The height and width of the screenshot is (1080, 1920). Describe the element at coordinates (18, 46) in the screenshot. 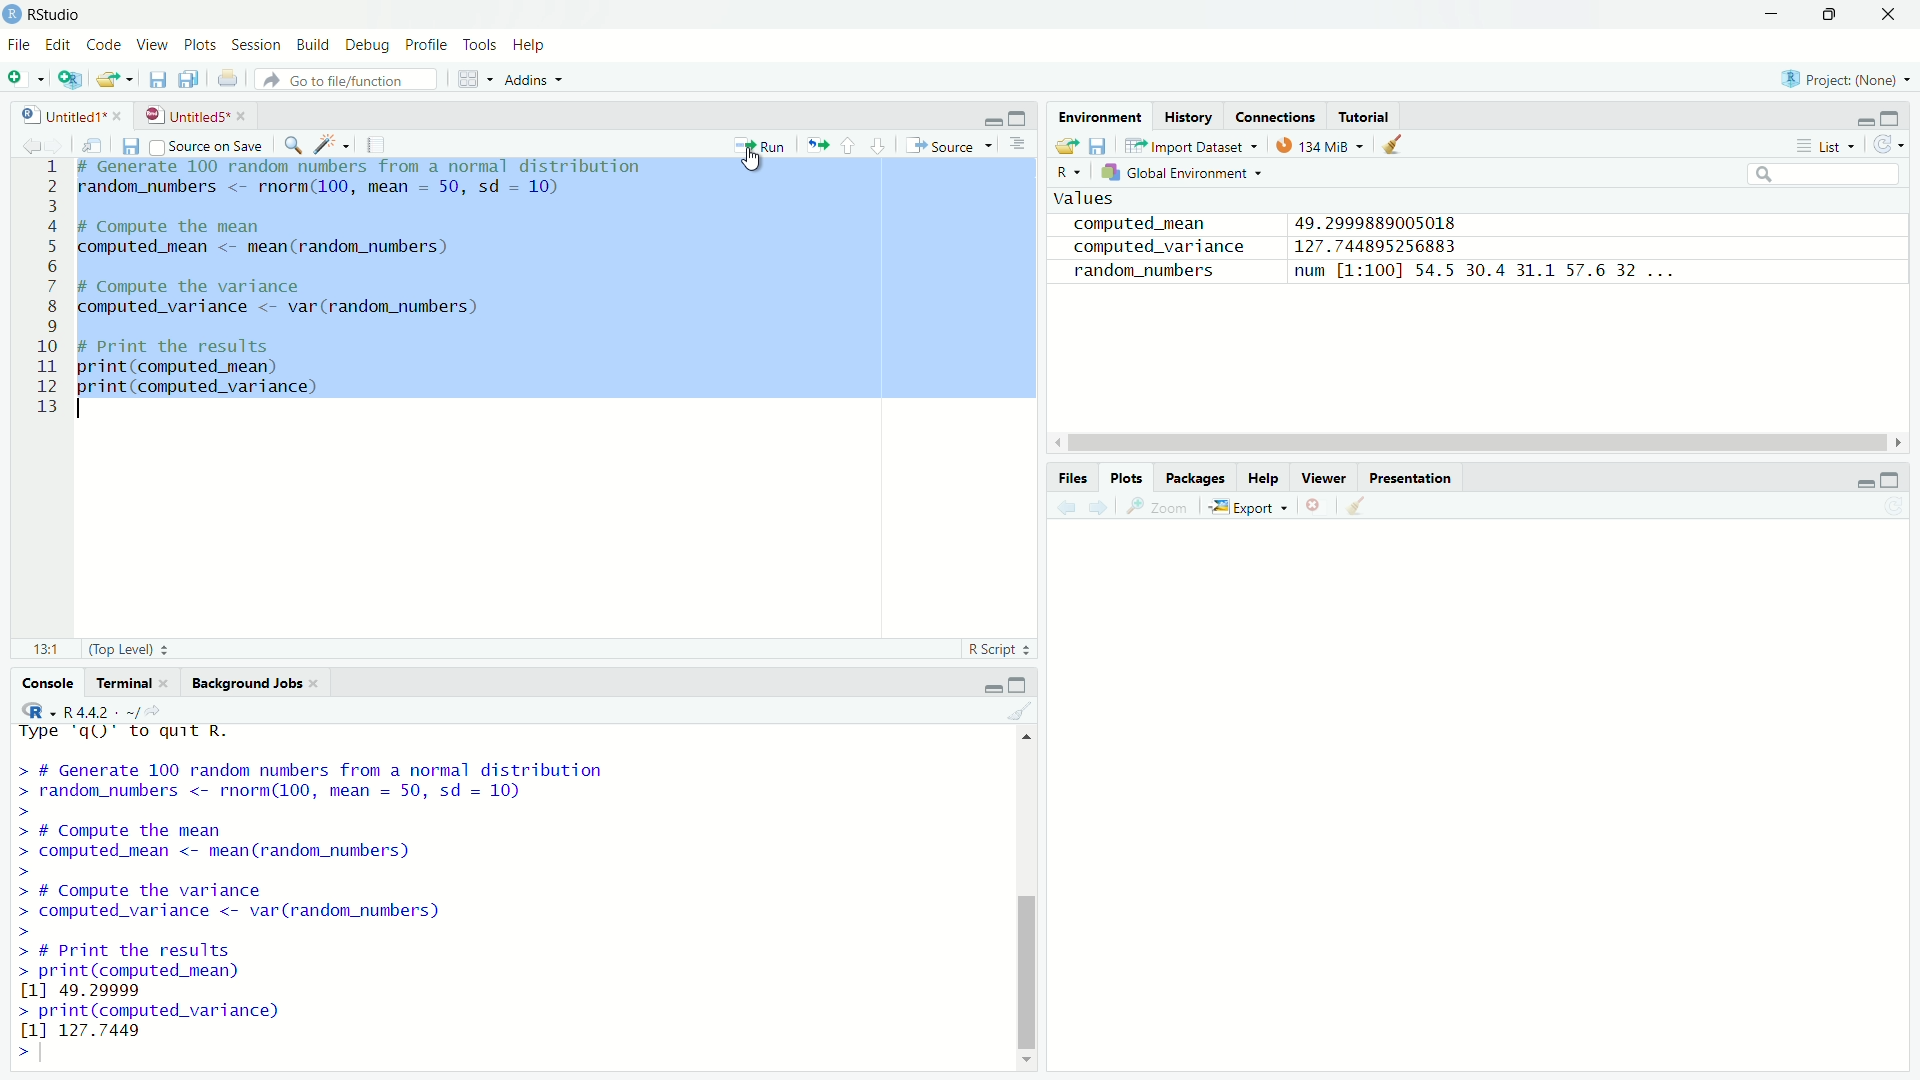

I see `file` at that location.